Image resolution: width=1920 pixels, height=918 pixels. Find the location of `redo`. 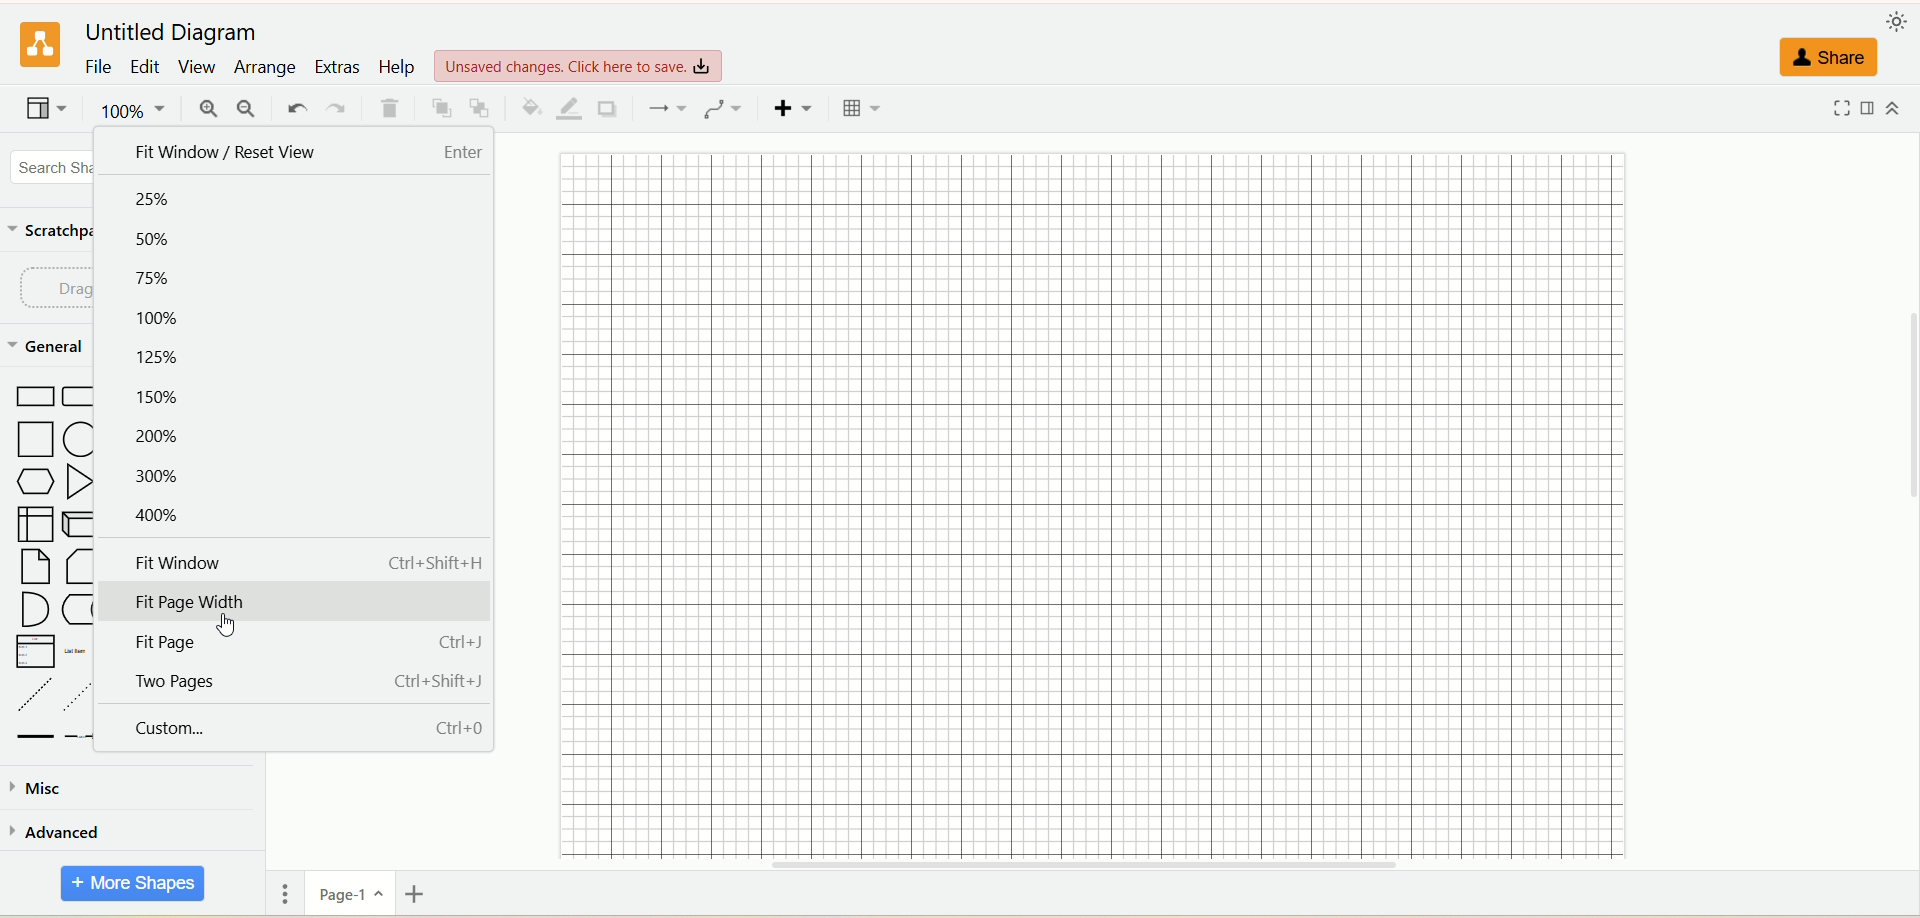

redo is located at coordinates (339, 106).